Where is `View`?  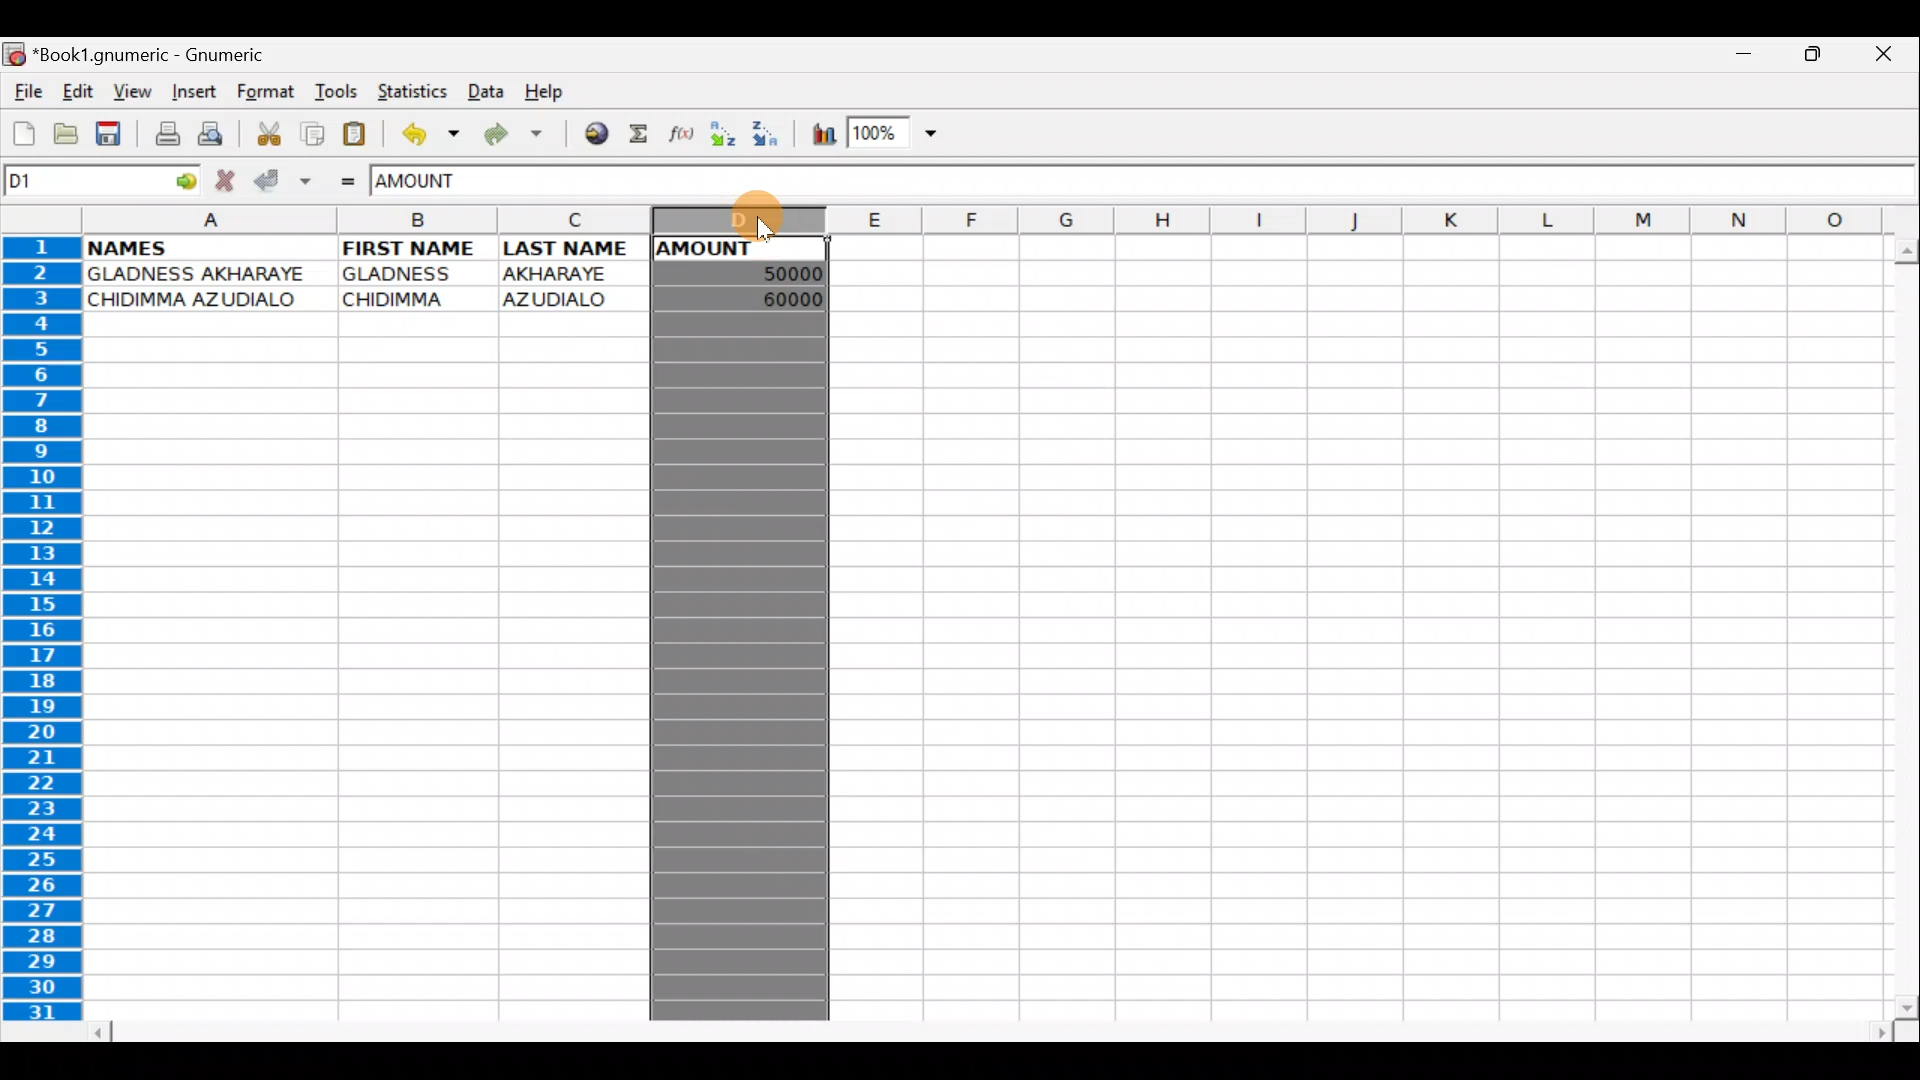 View is located at coordinates (133, 91).